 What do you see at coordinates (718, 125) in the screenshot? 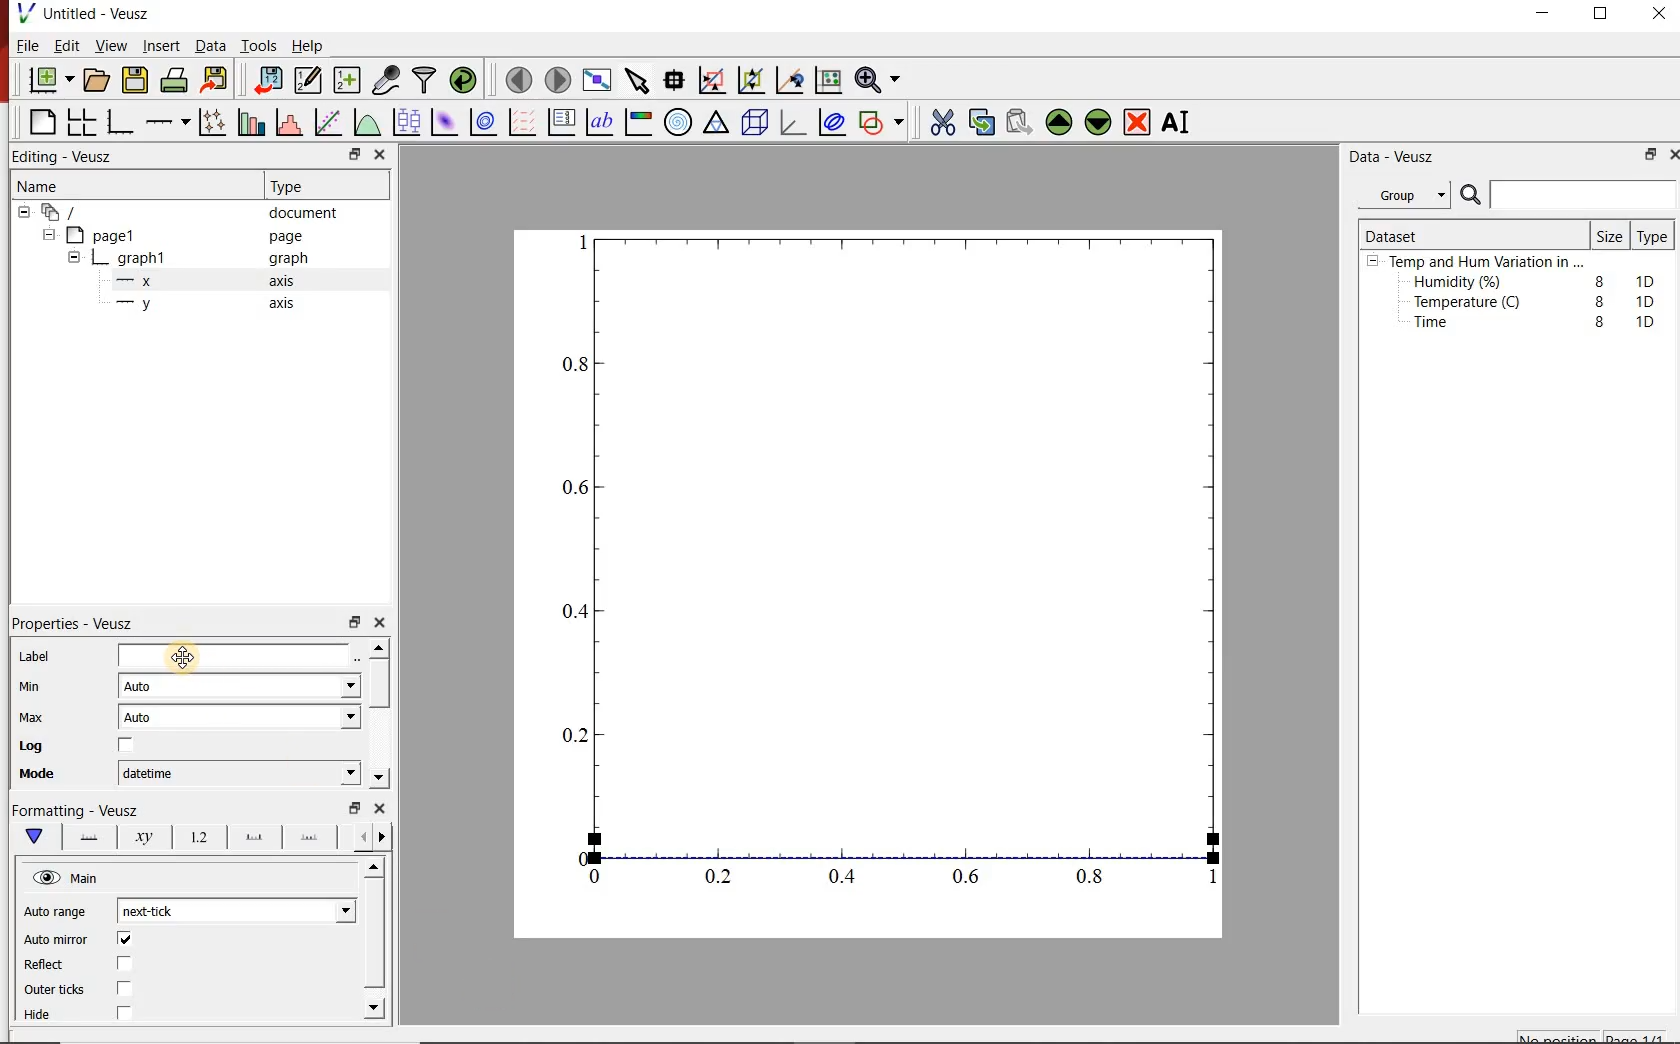
I see `ternary graph` at bounding box center [718, 125].